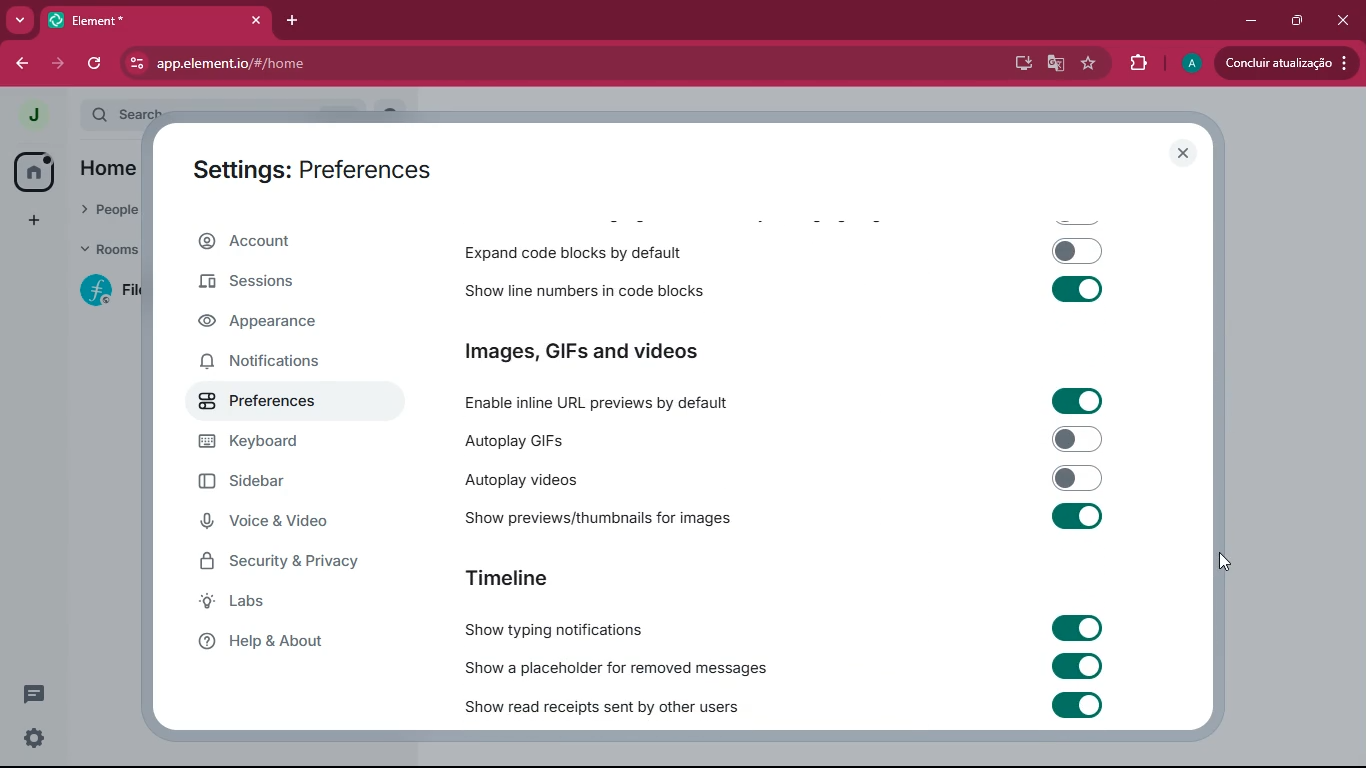 Image resolution: width=1366 pixels, height=768 pixels. Describe the element at coordinates (268, 482) in the screenshot. I see `sidebar` at that location.